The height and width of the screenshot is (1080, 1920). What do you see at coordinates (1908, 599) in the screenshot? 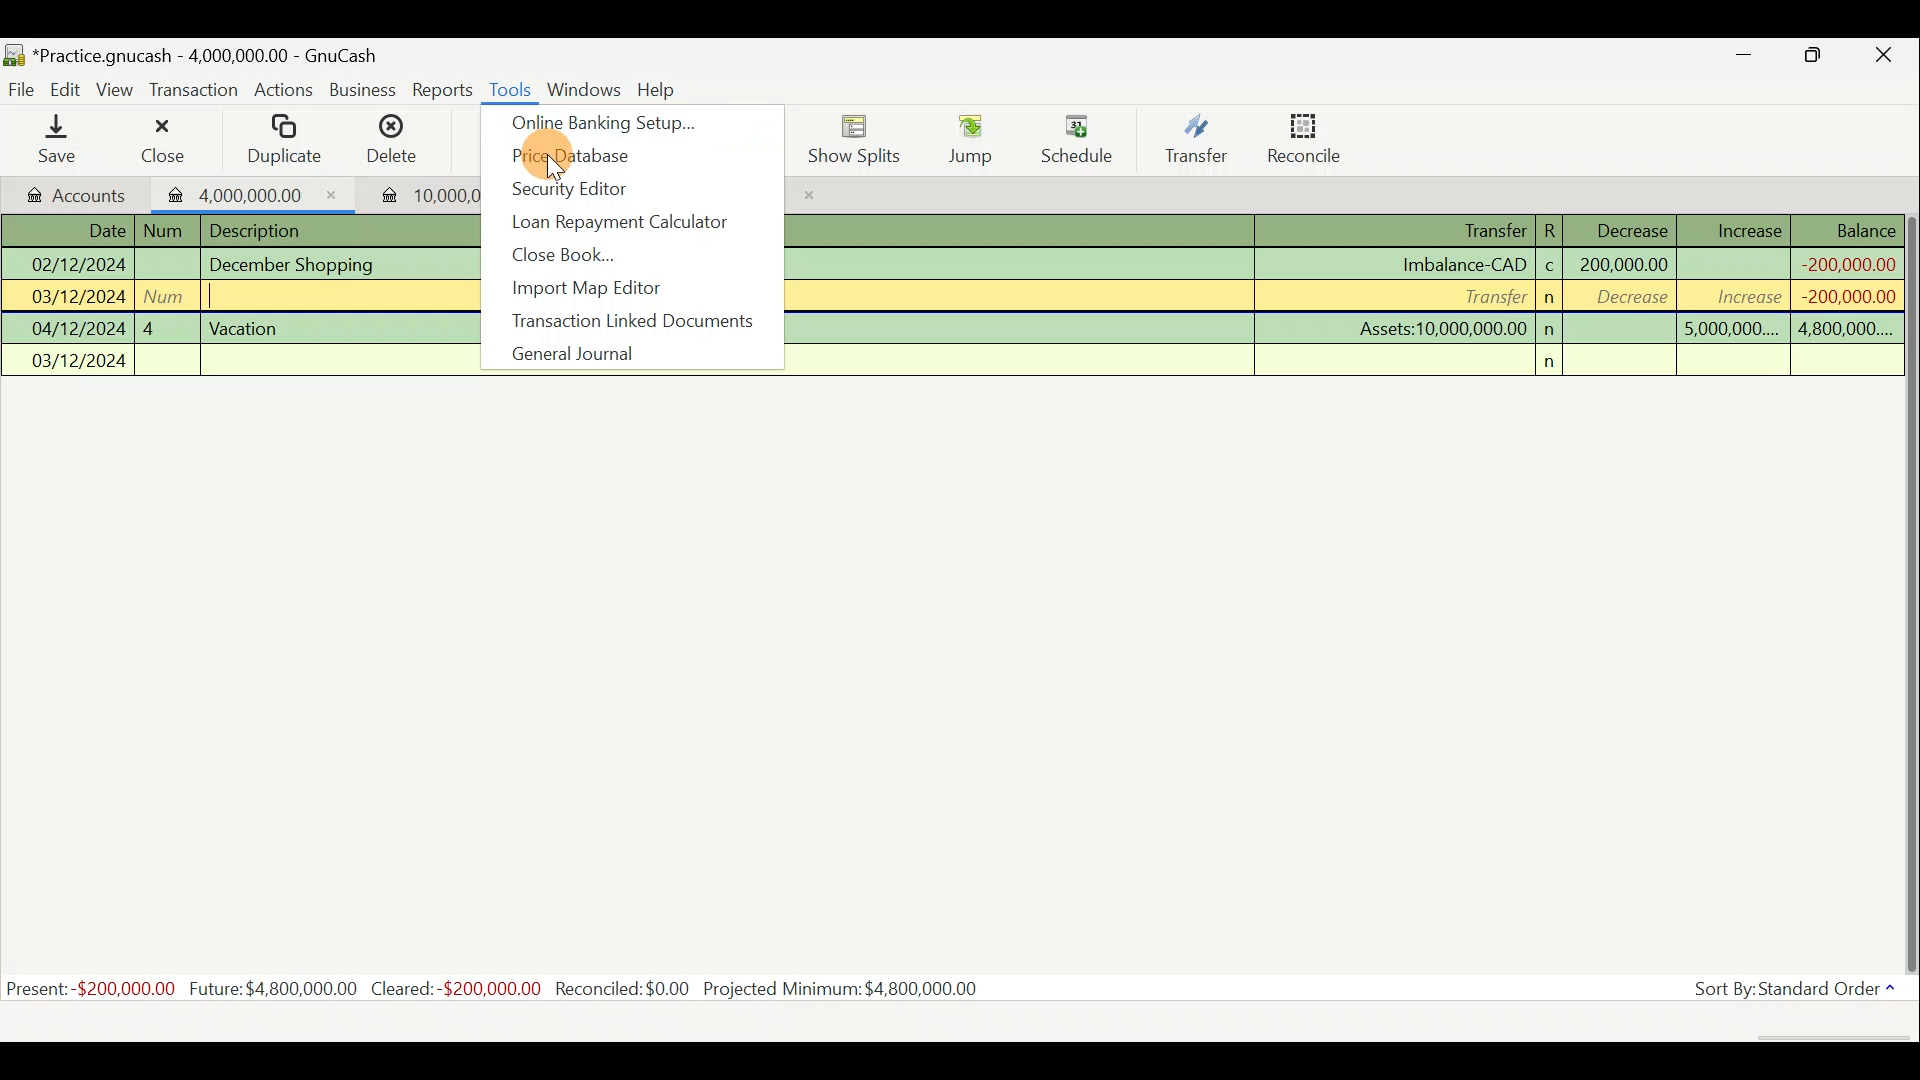
I see `Scroll bar` at bounding box center [1908, 599].